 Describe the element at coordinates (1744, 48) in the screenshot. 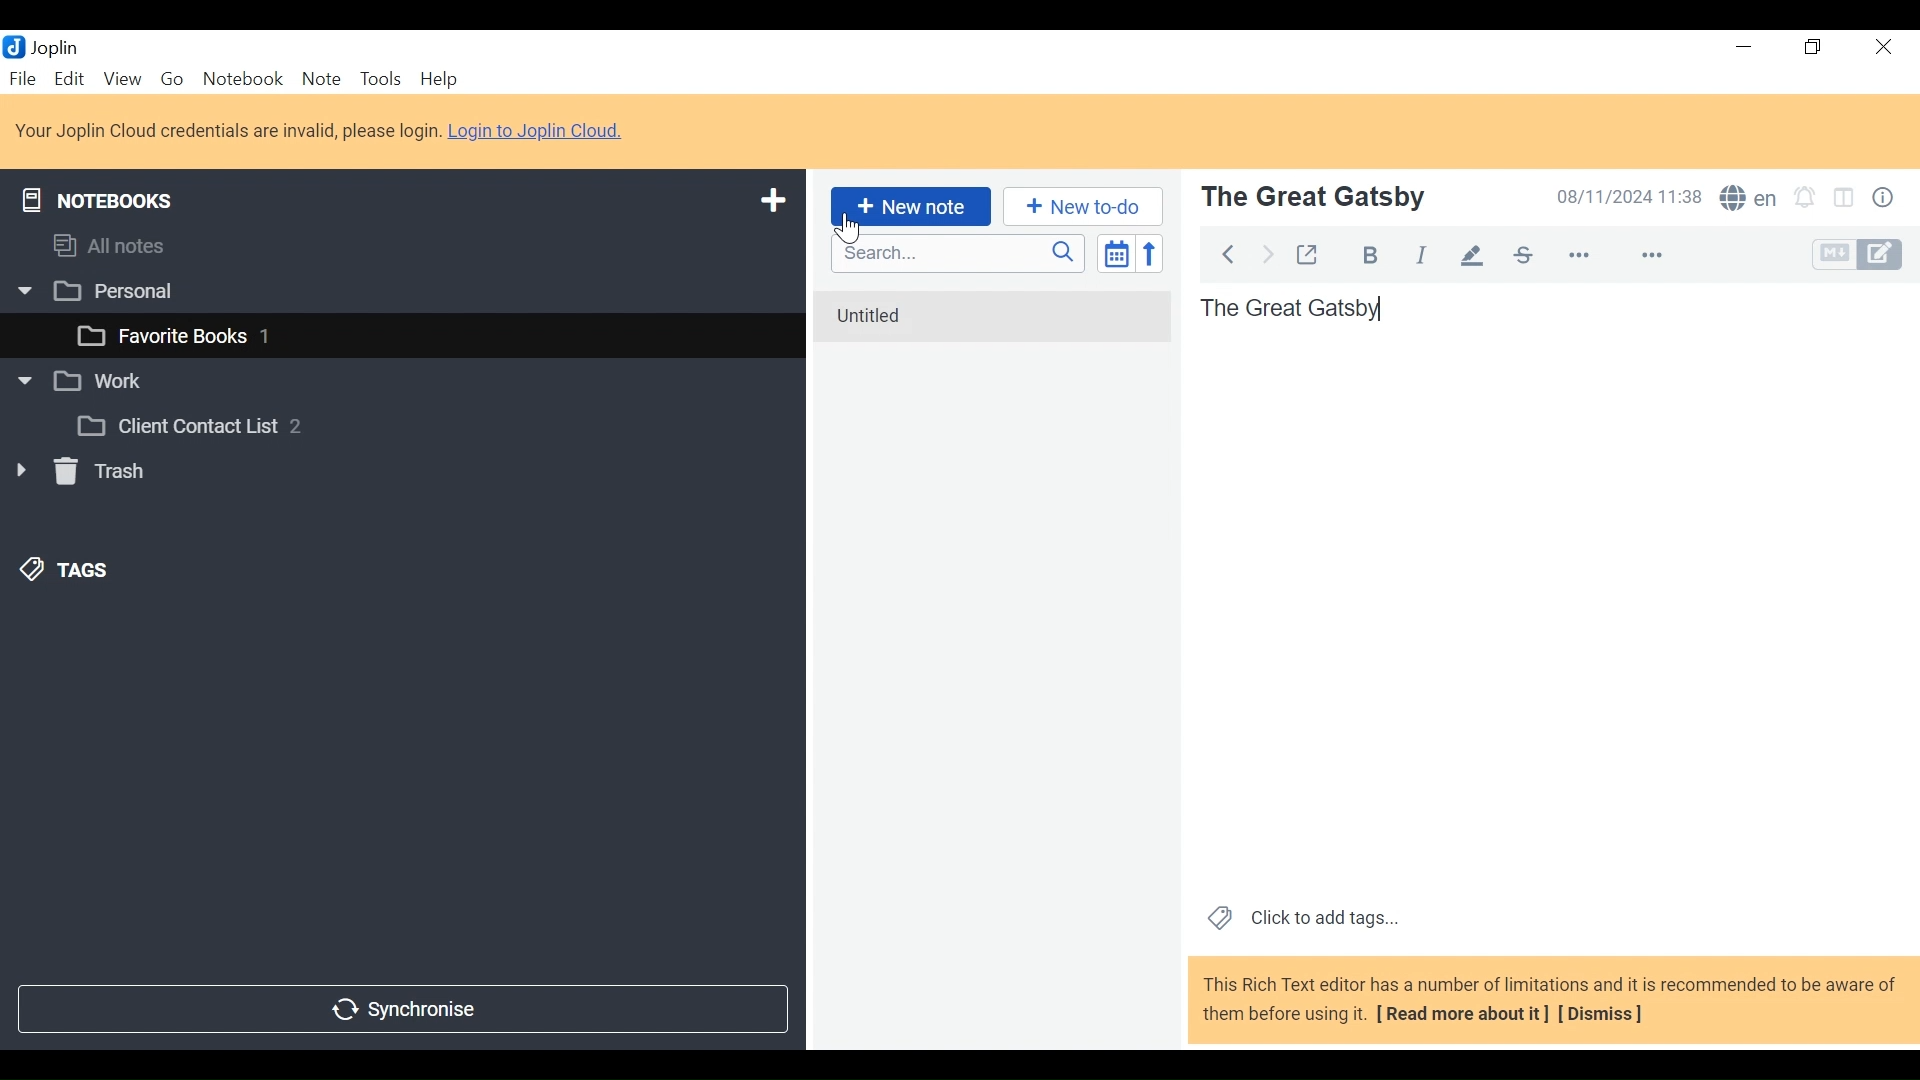

I see `minimize` at that location.